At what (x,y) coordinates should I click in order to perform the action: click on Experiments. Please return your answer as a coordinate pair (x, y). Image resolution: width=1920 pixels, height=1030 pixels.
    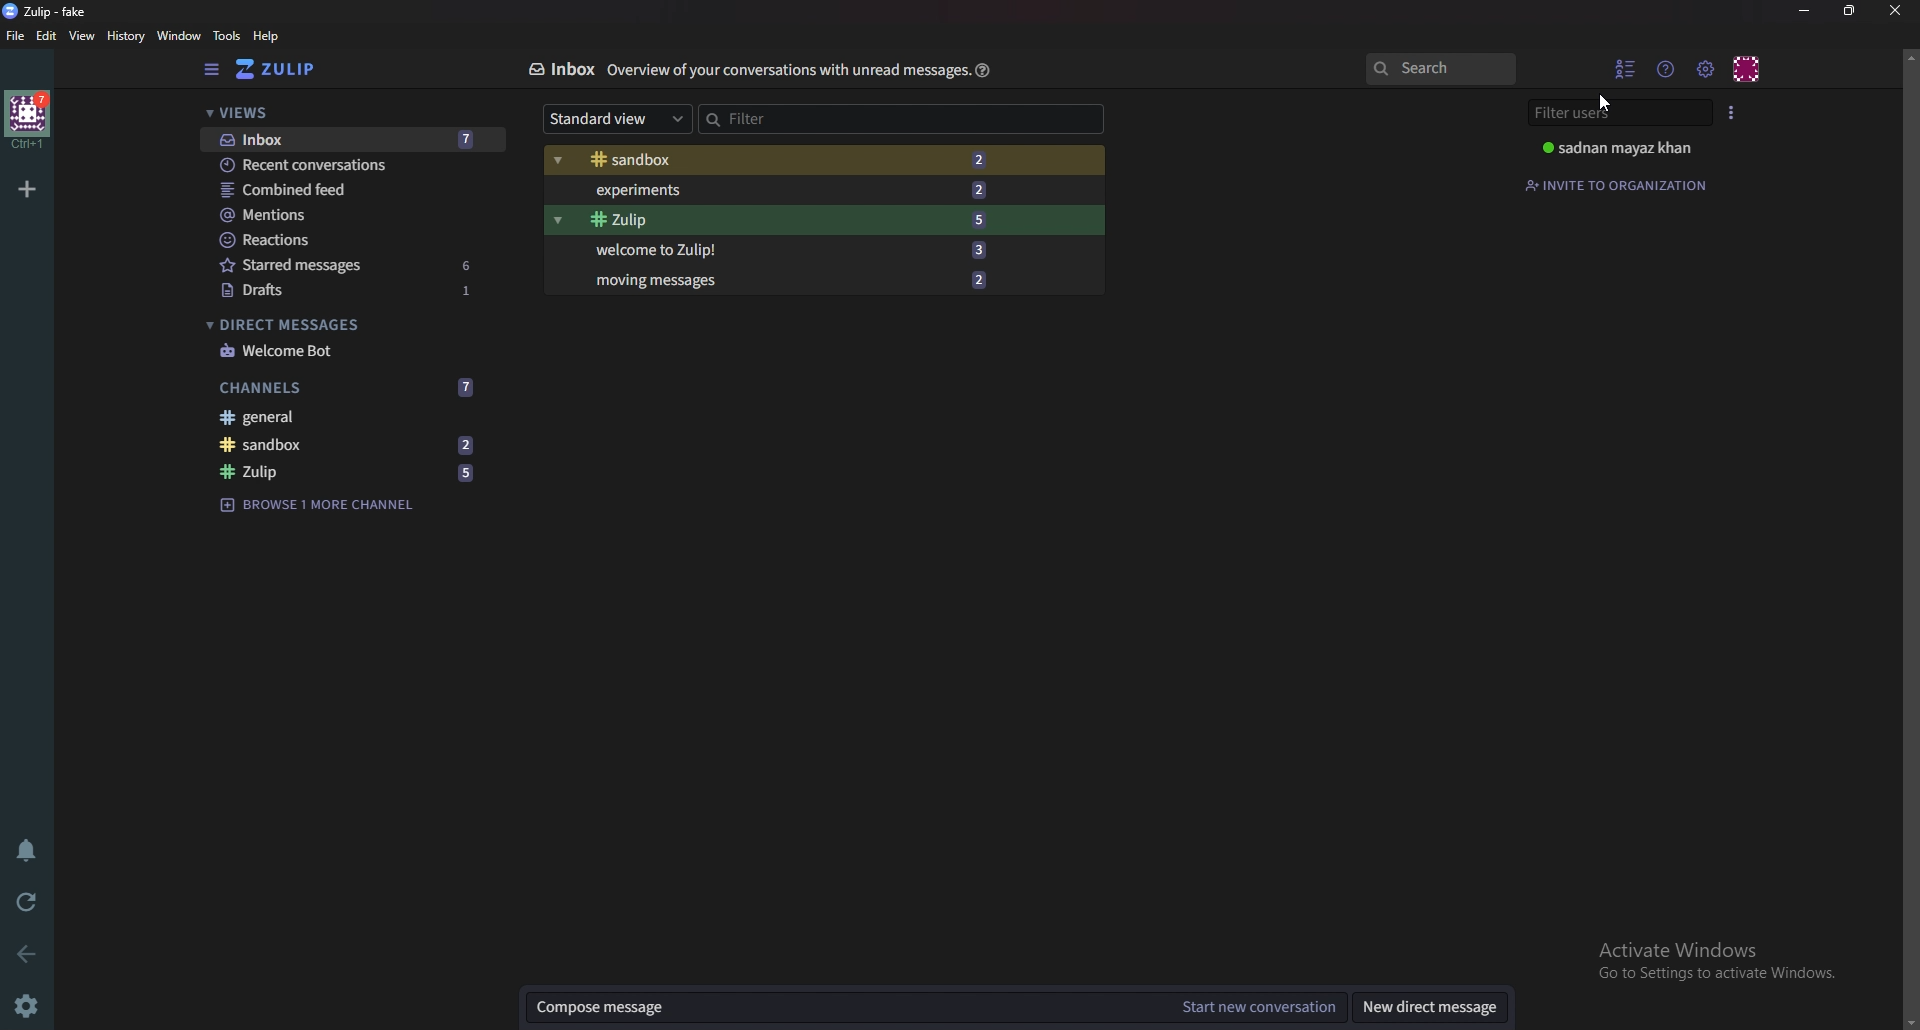
    Looking at the image, I should click on (799, 189).